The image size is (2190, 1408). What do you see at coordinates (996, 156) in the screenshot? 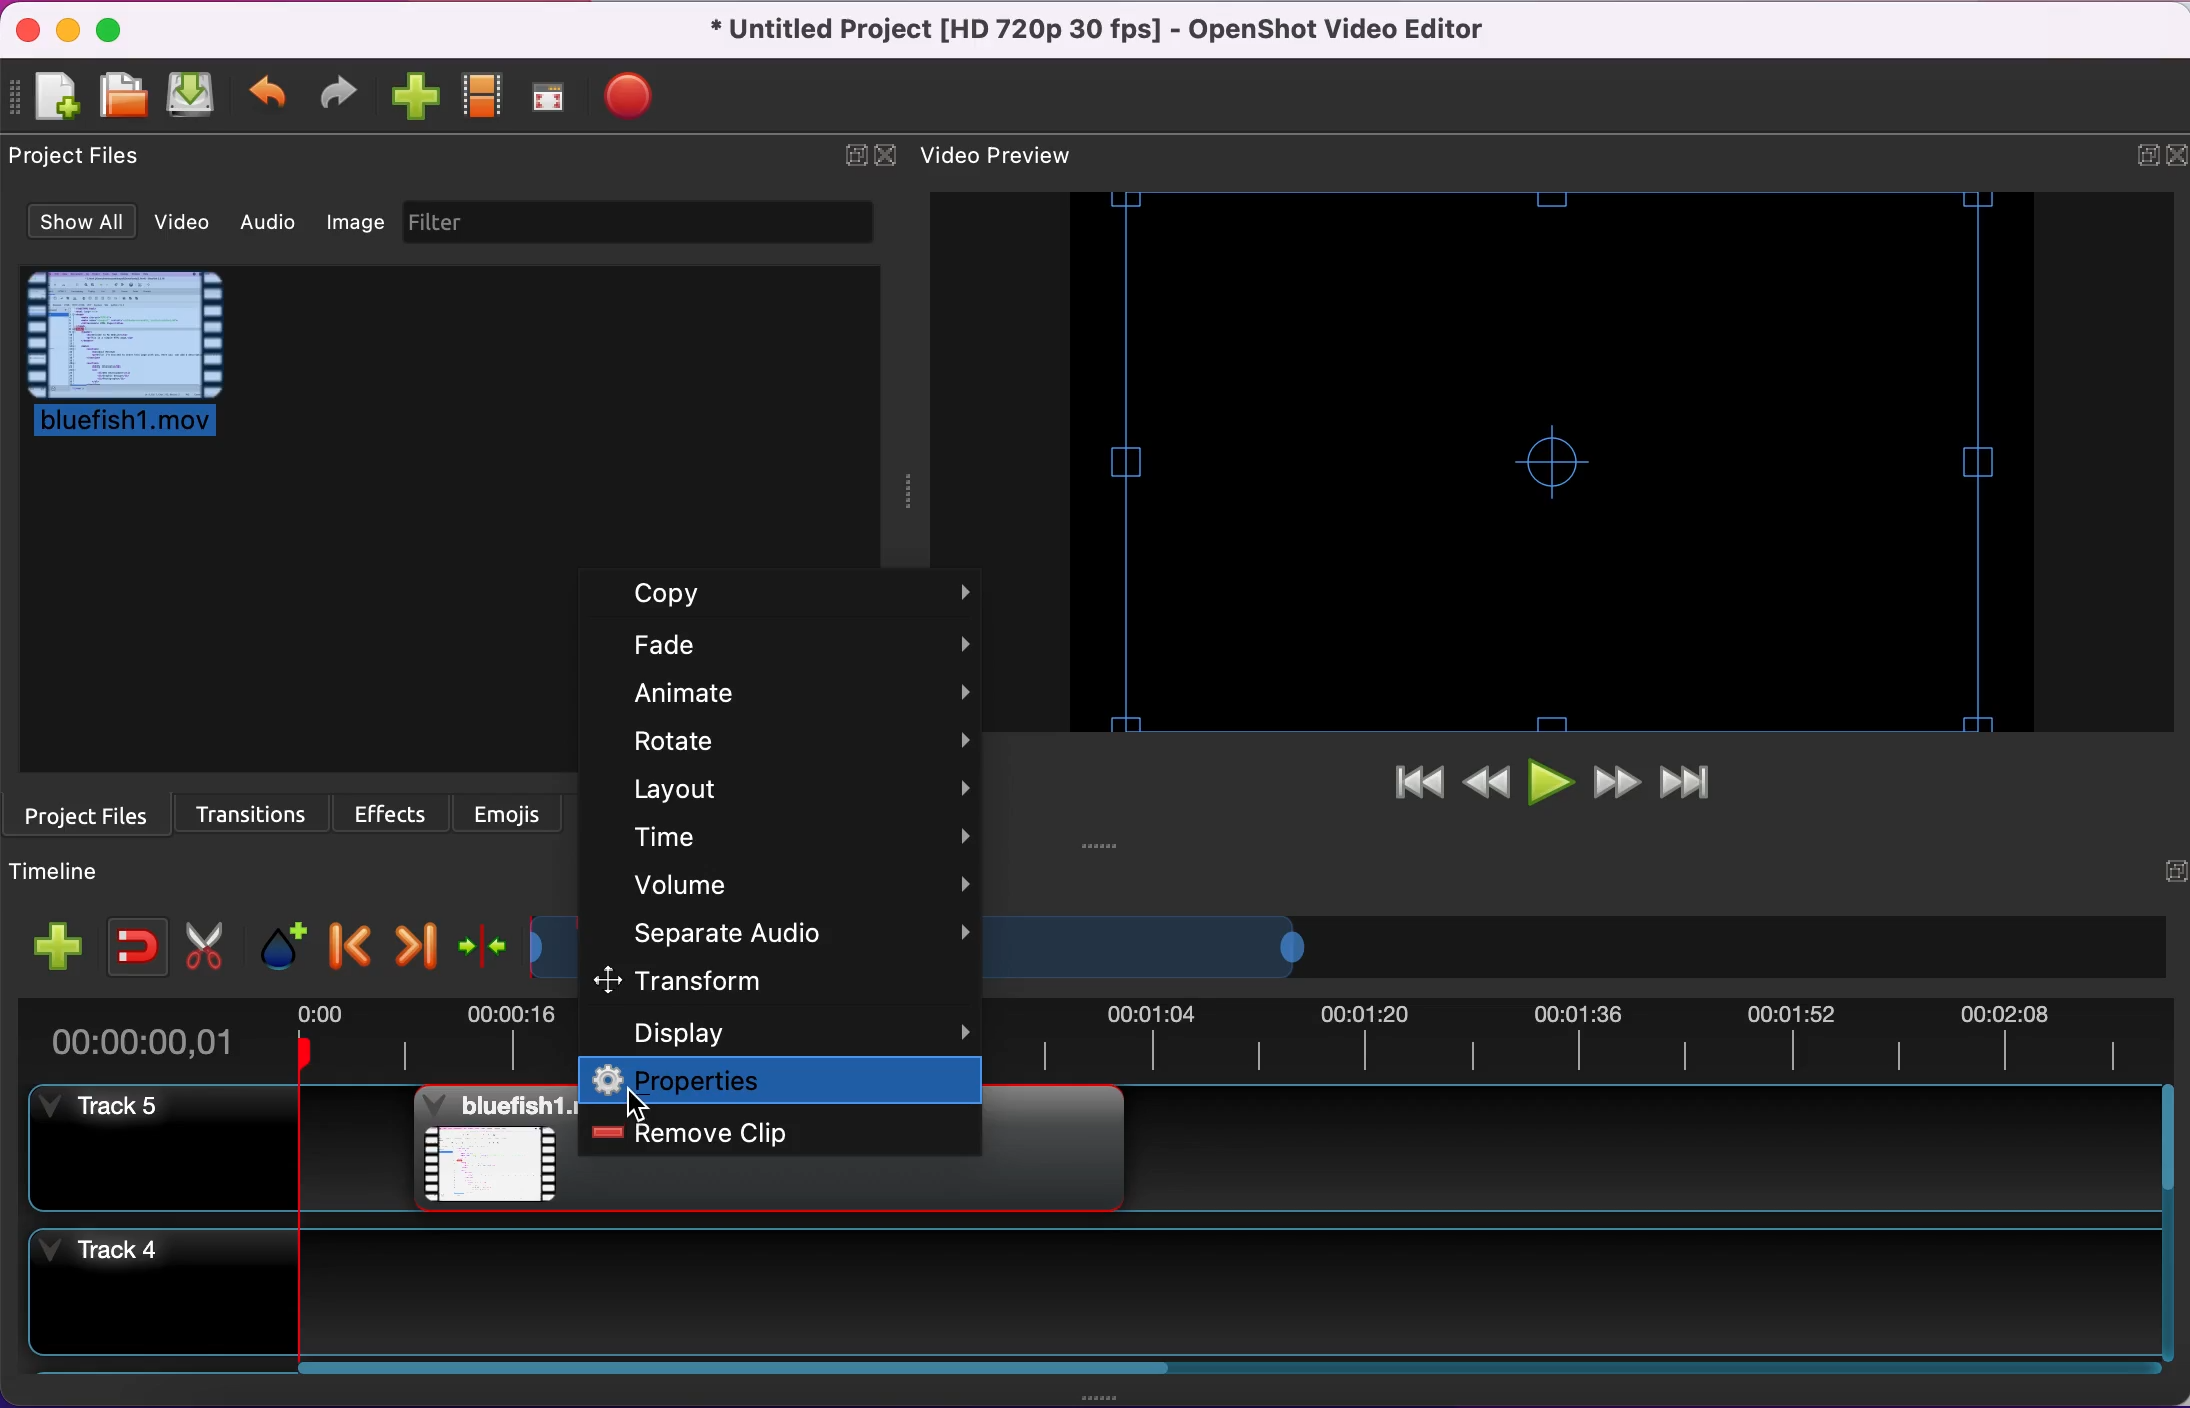
I see `video preview` at bounding box center [996, 156].